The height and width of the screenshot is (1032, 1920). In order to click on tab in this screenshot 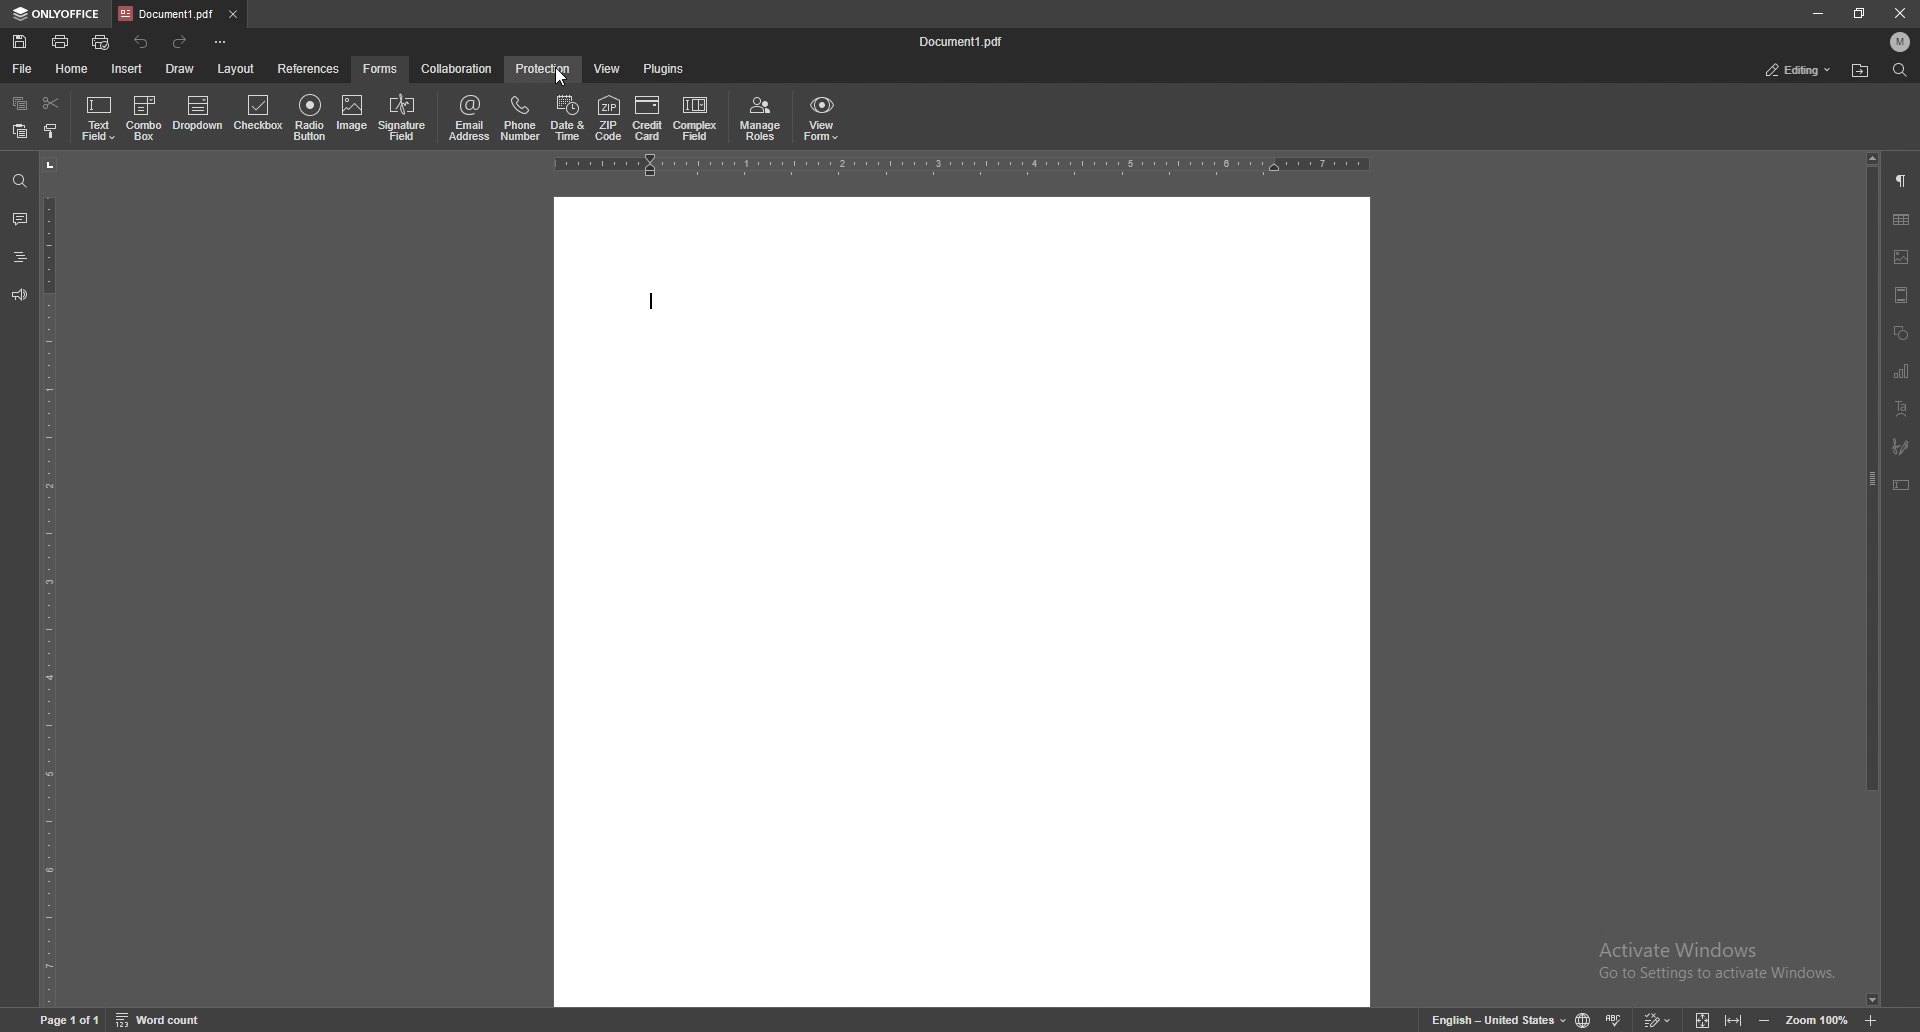, I will do `click(167, 15)`.